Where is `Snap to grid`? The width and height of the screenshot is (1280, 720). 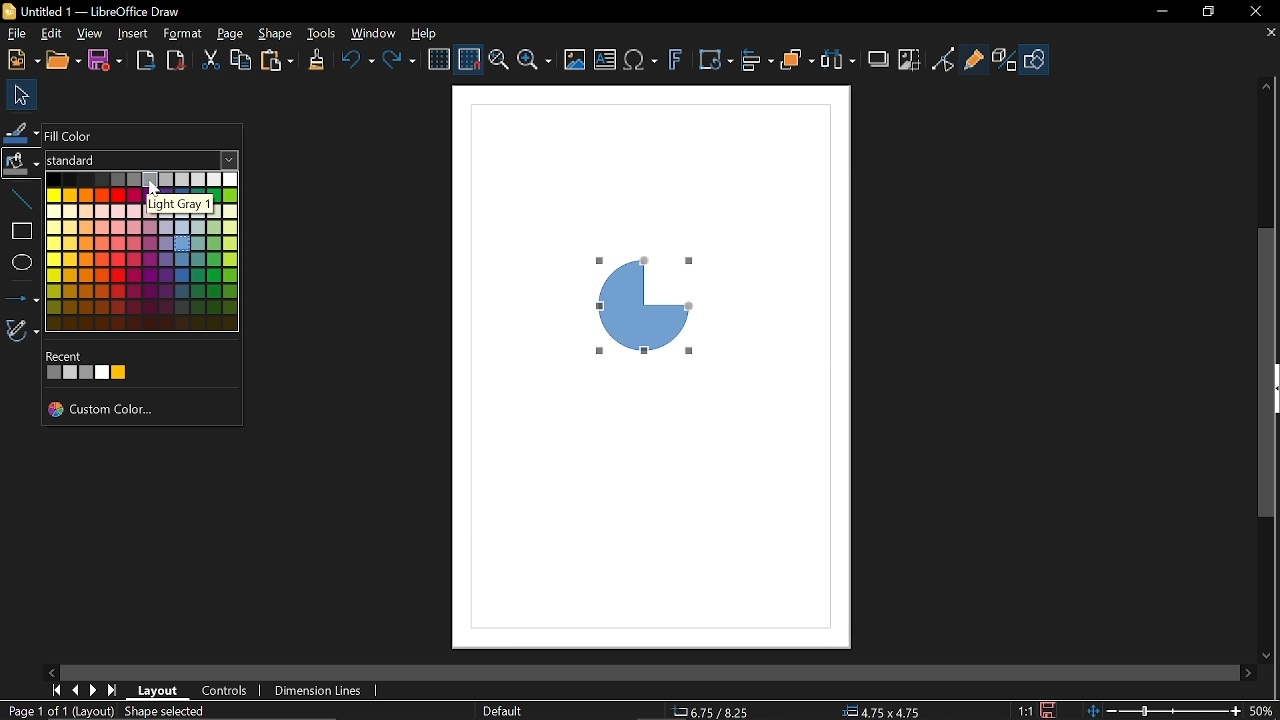 Snap to grid is located at coordinates (470, 61).